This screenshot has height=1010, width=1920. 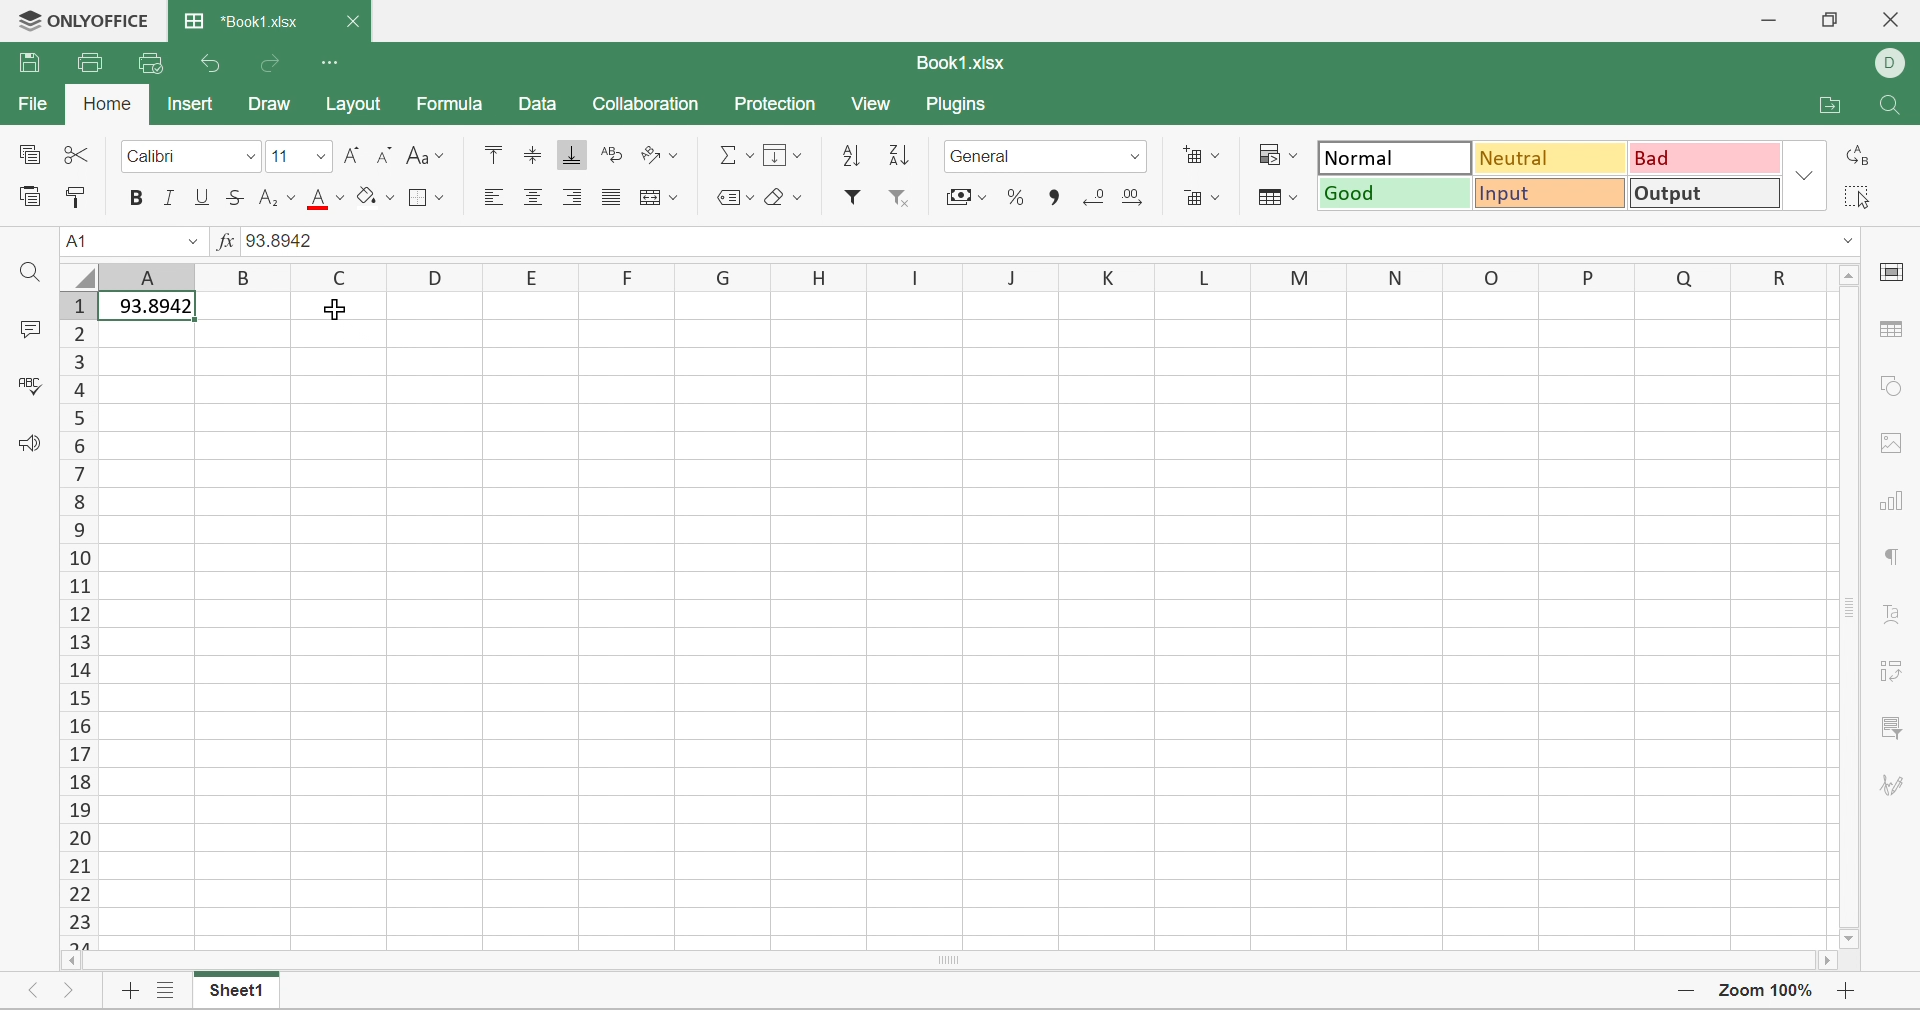 I want to click on Increment font size, so click(x=354, y=153).